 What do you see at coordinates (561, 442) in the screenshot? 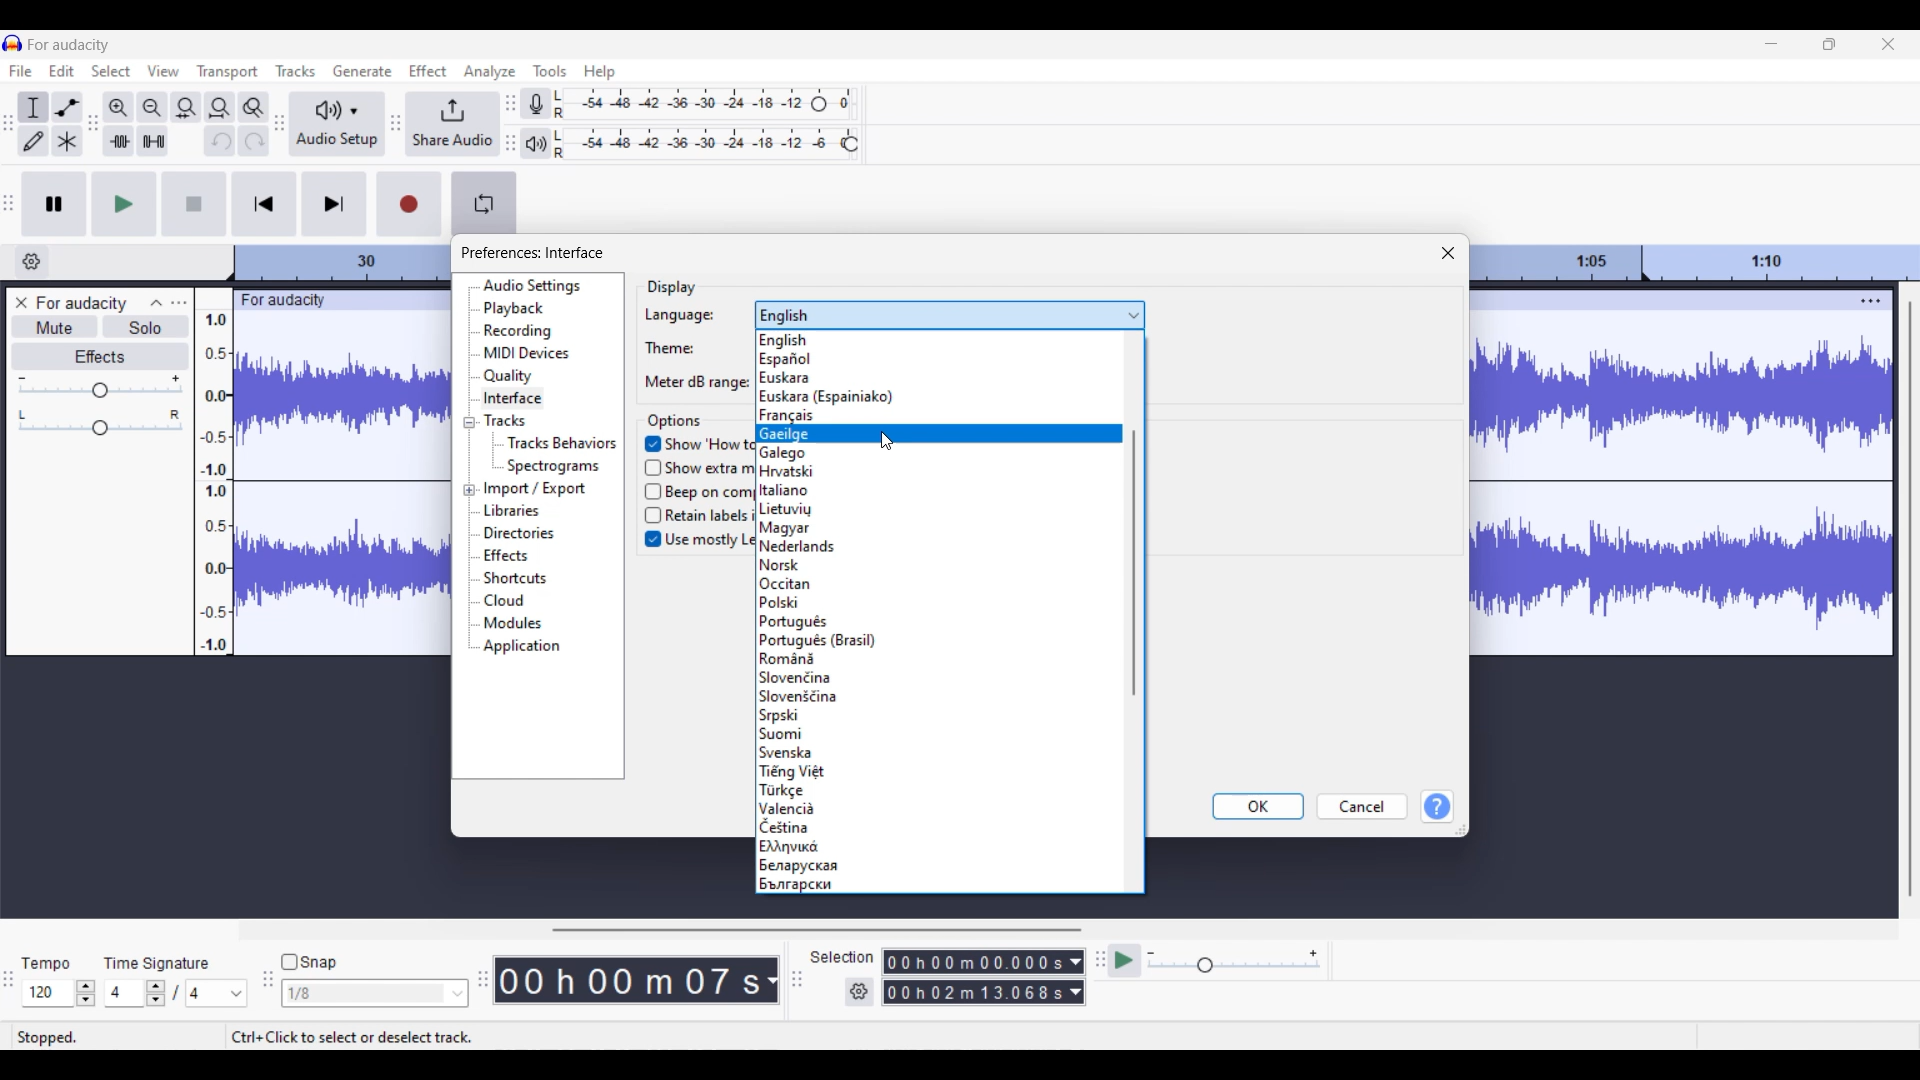
I see `Tracks behaviors` at bounding box center [561, 442].